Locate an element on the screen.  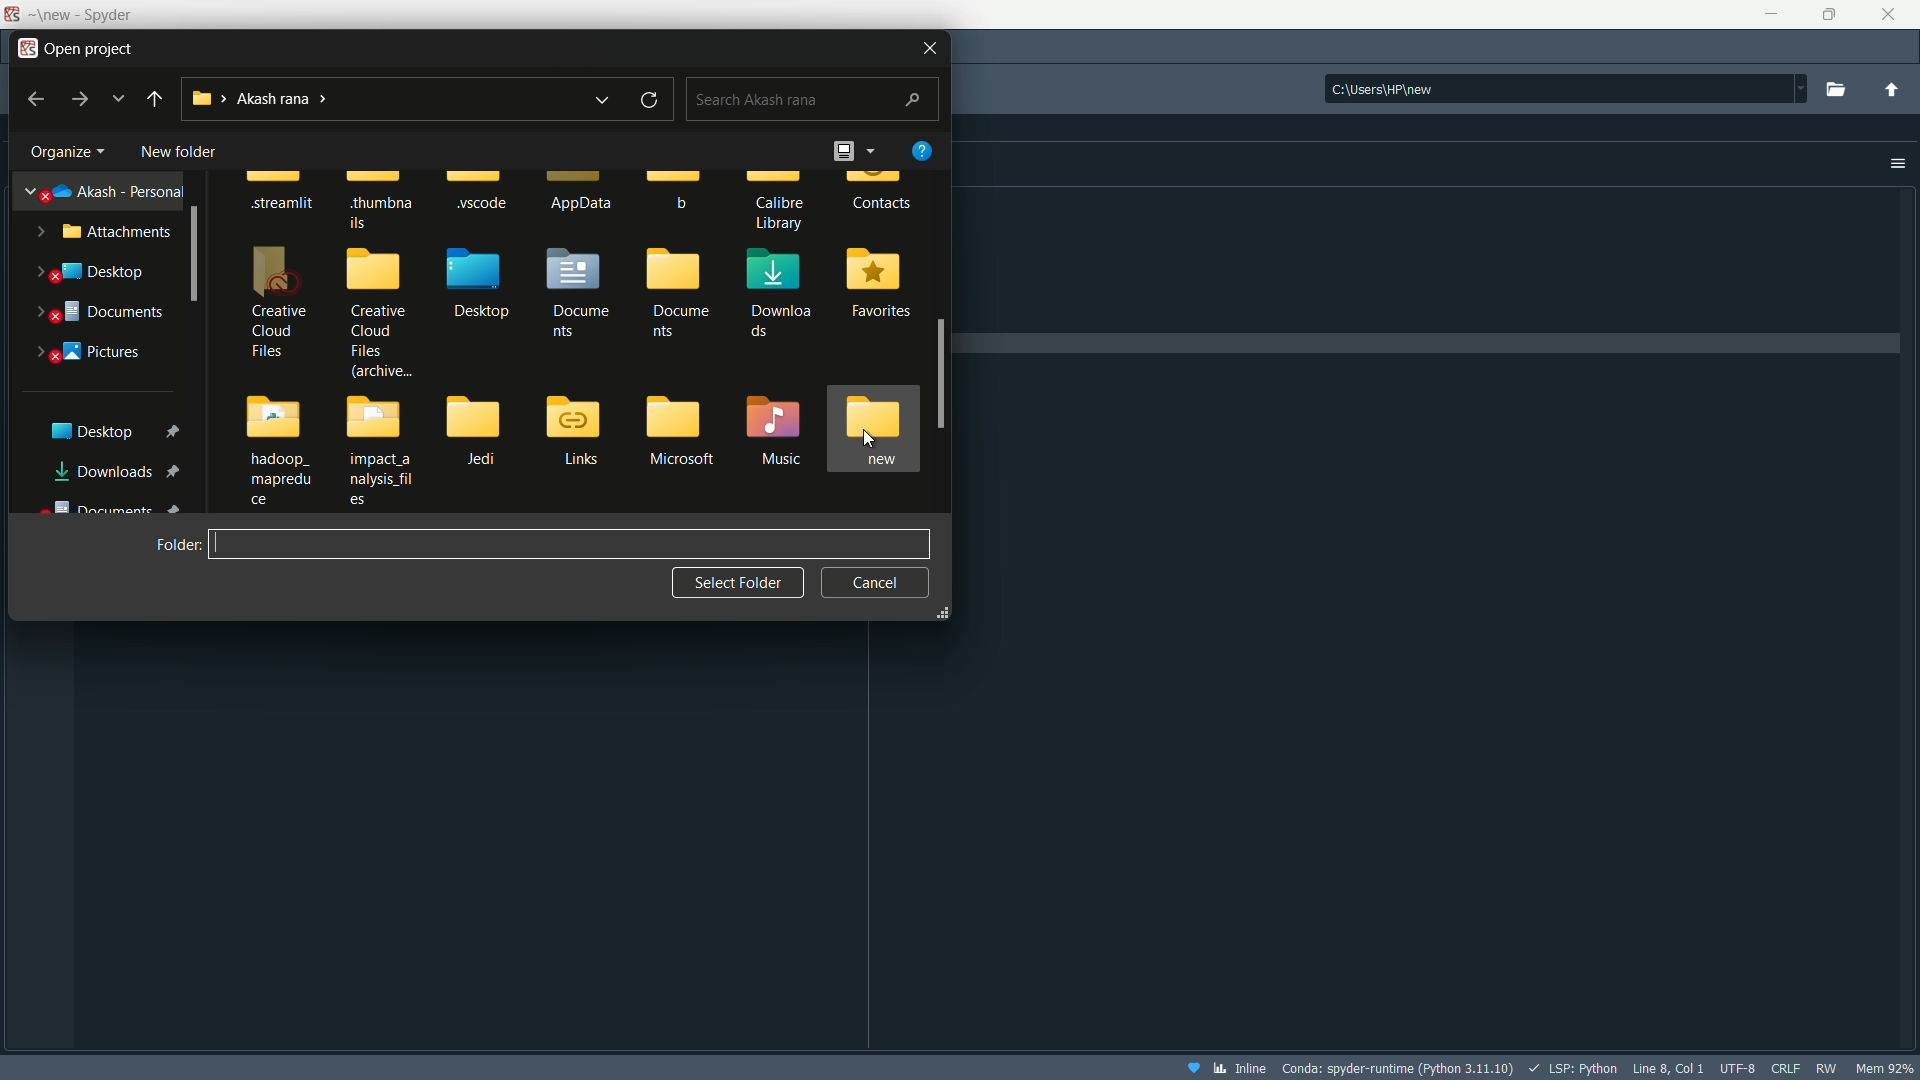
interpreter is located at coordinates (1400, 1067).